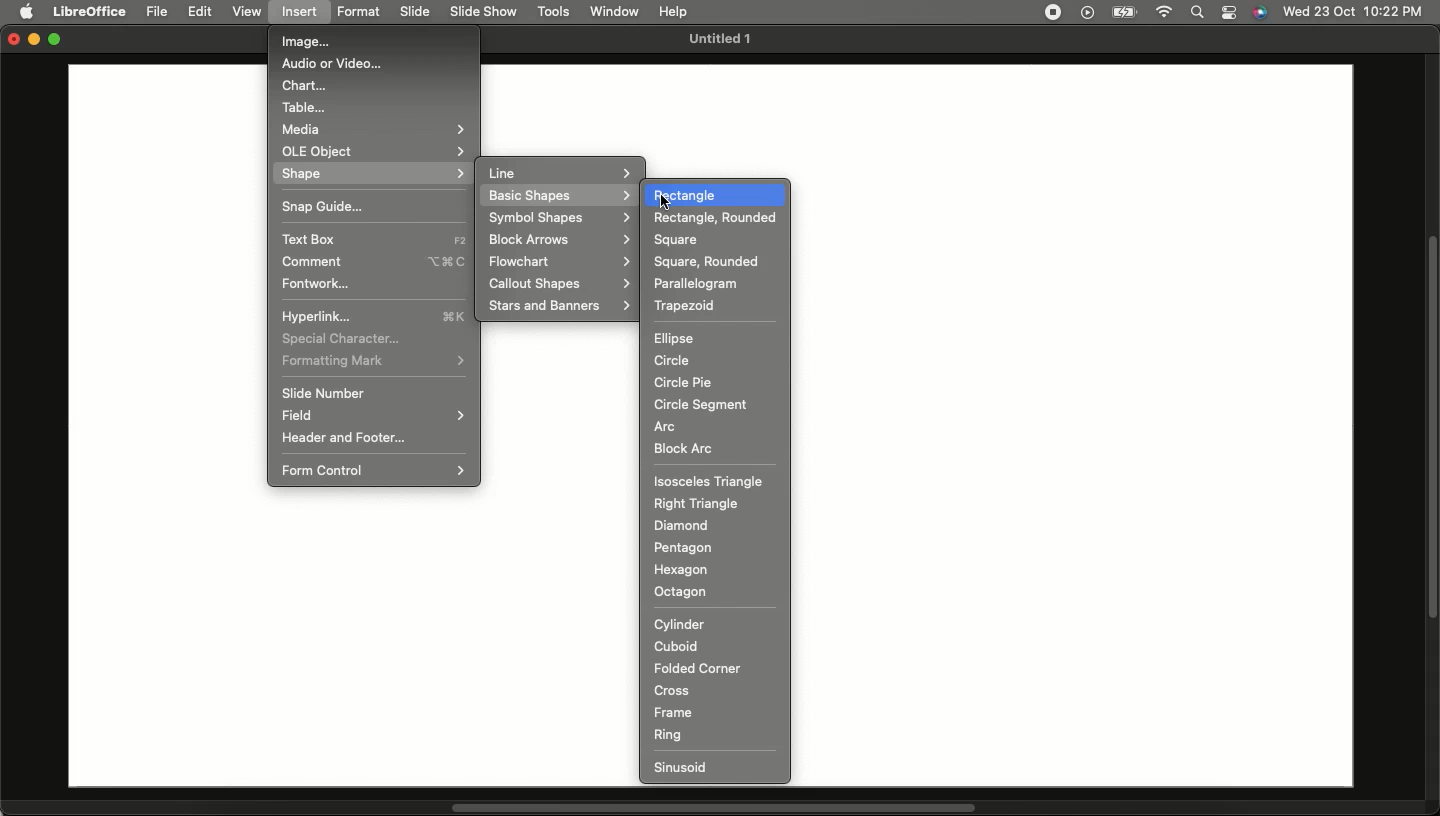  Describe the element at coordinates (675, 647) in the screenshot. I see `Cuboid` at that location.